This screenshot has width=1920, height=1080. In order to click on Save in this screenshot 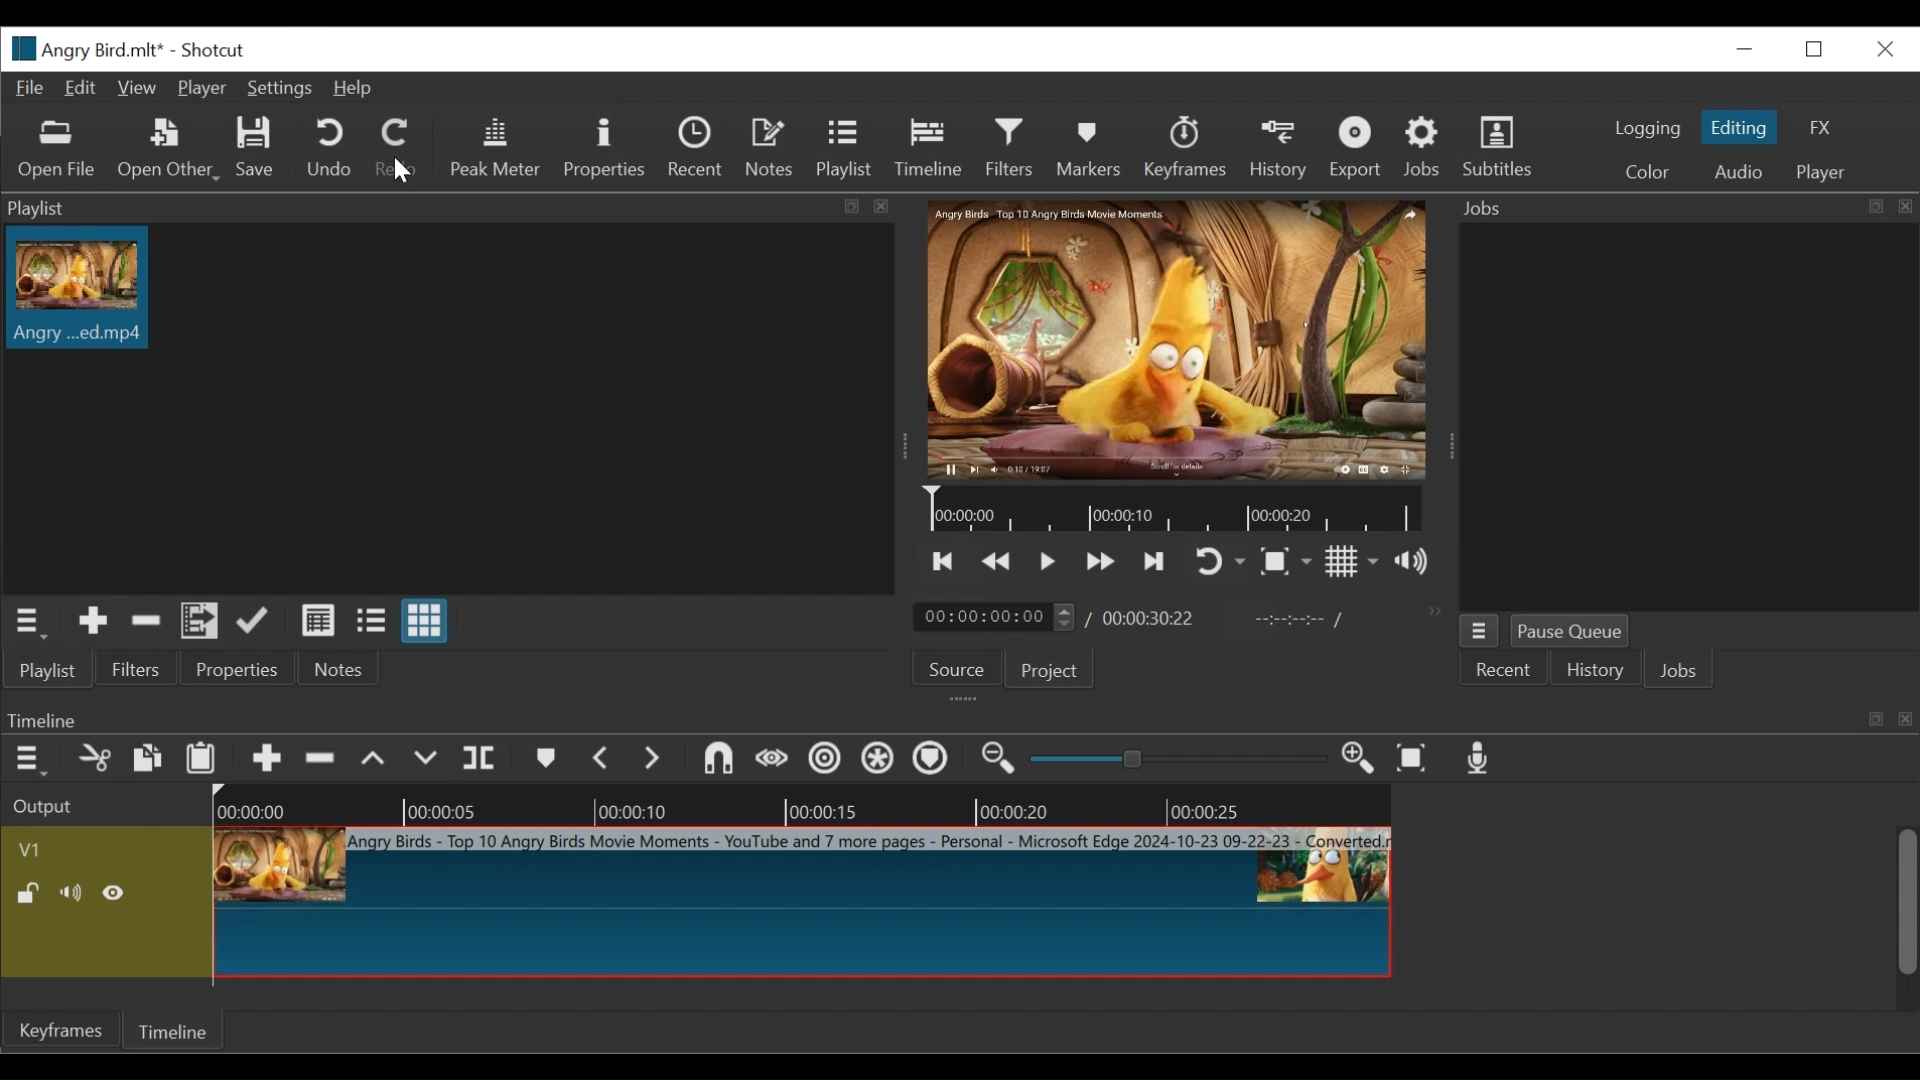, I will do `click(256, 148)`.